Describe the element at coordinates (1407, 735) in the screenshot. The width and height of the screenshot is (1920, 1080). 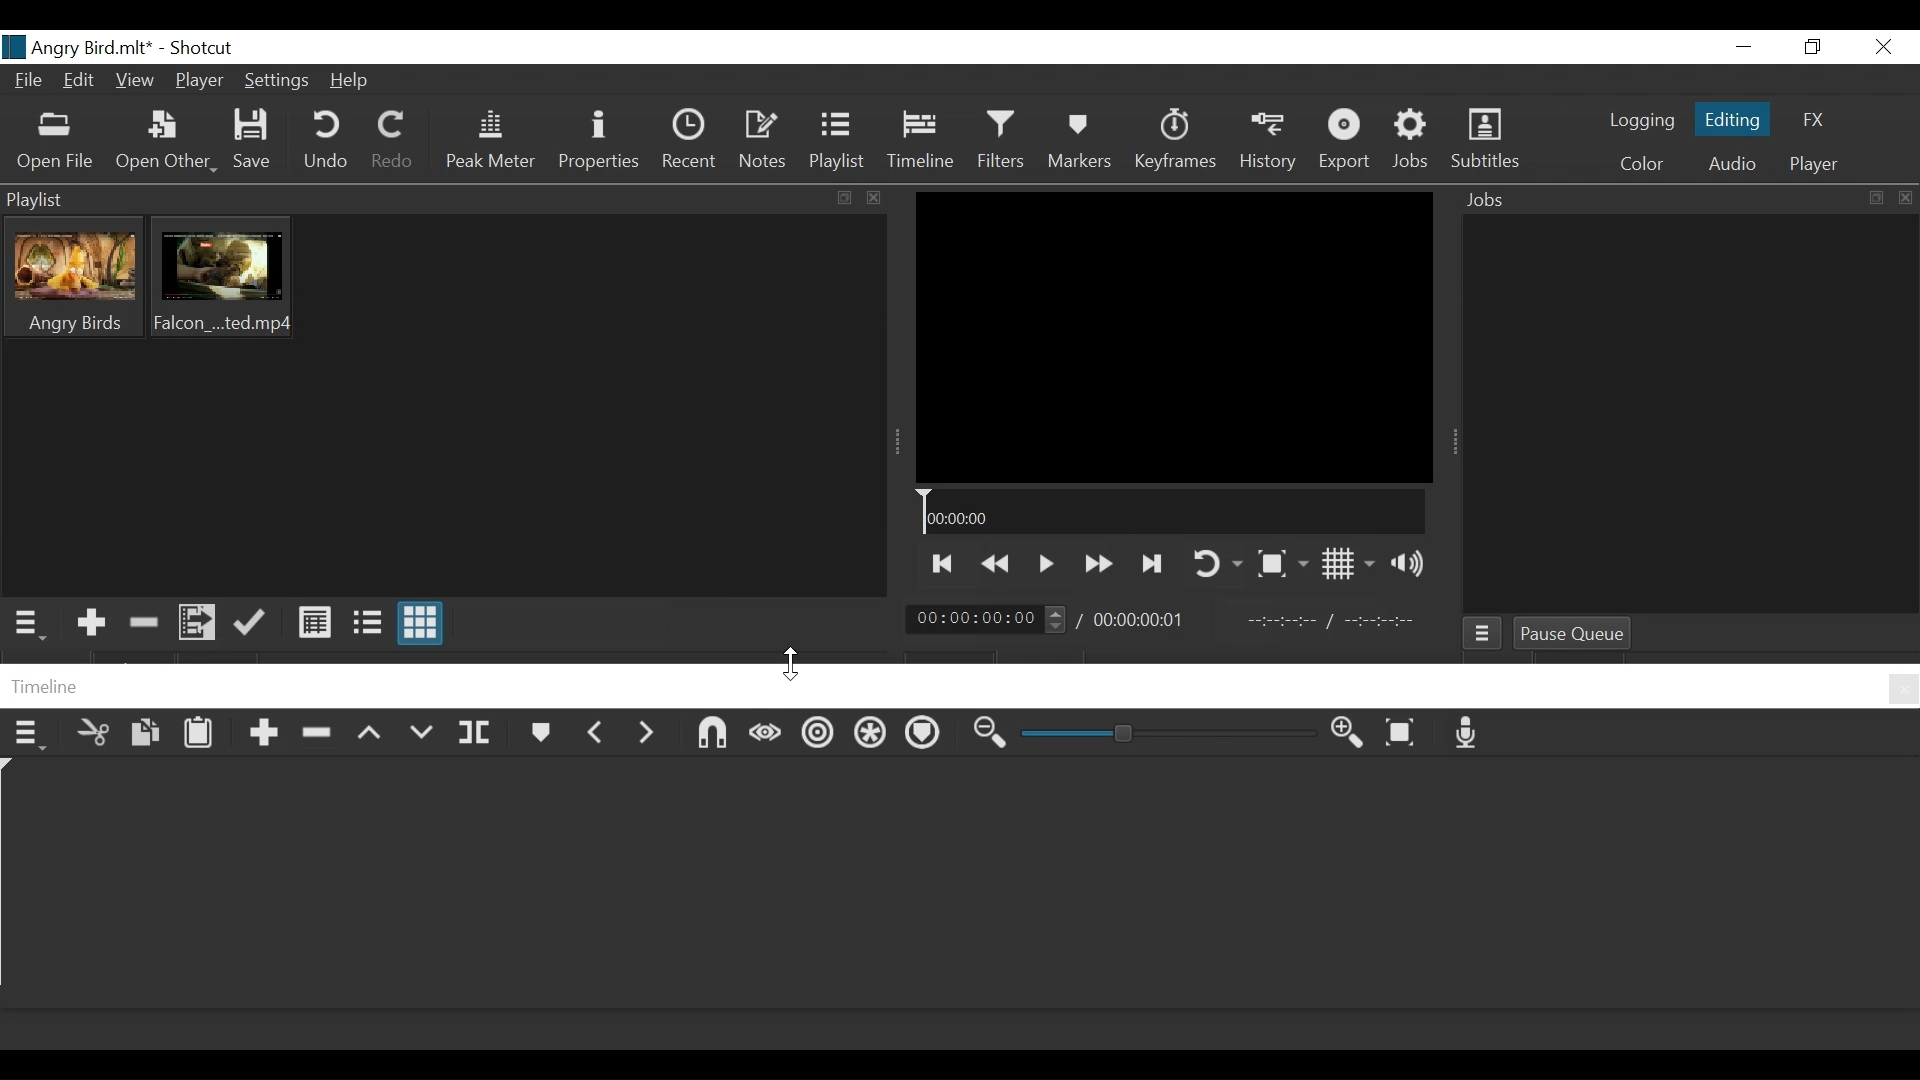
I see `Zoom timeline to fit` at that location.